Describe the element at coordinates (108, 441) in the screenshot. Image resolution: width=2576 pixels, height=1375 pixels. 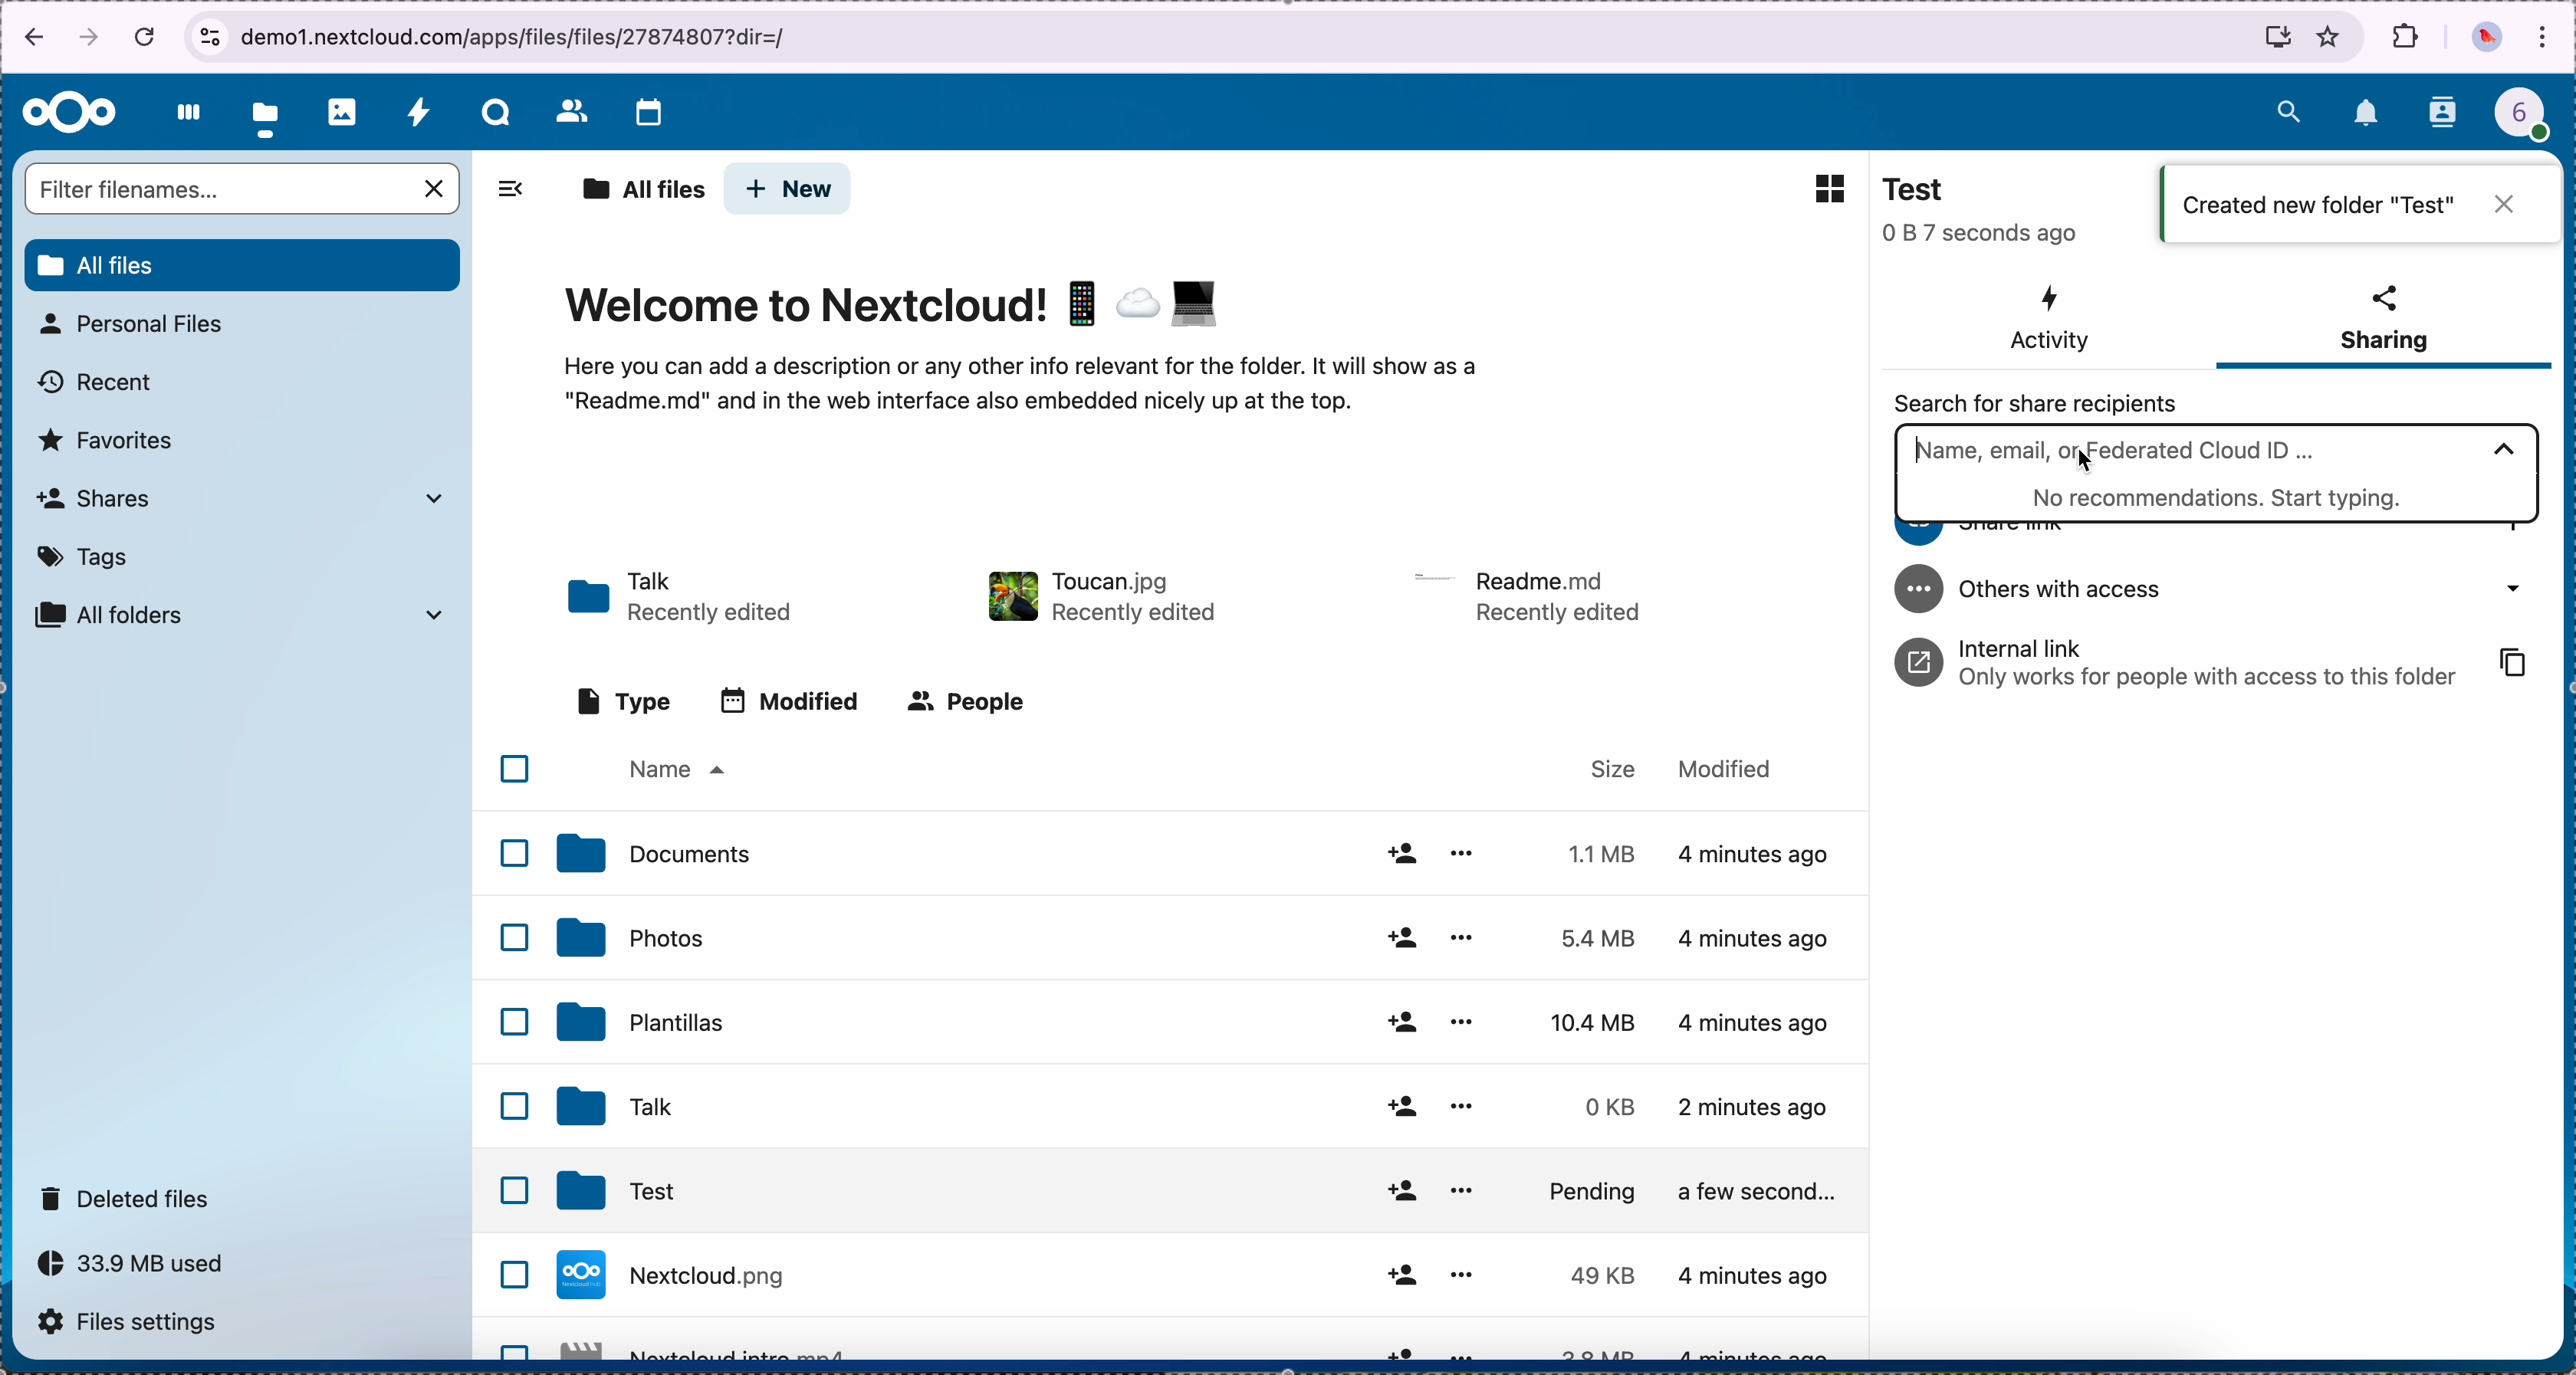
I see `favorites` at that location.